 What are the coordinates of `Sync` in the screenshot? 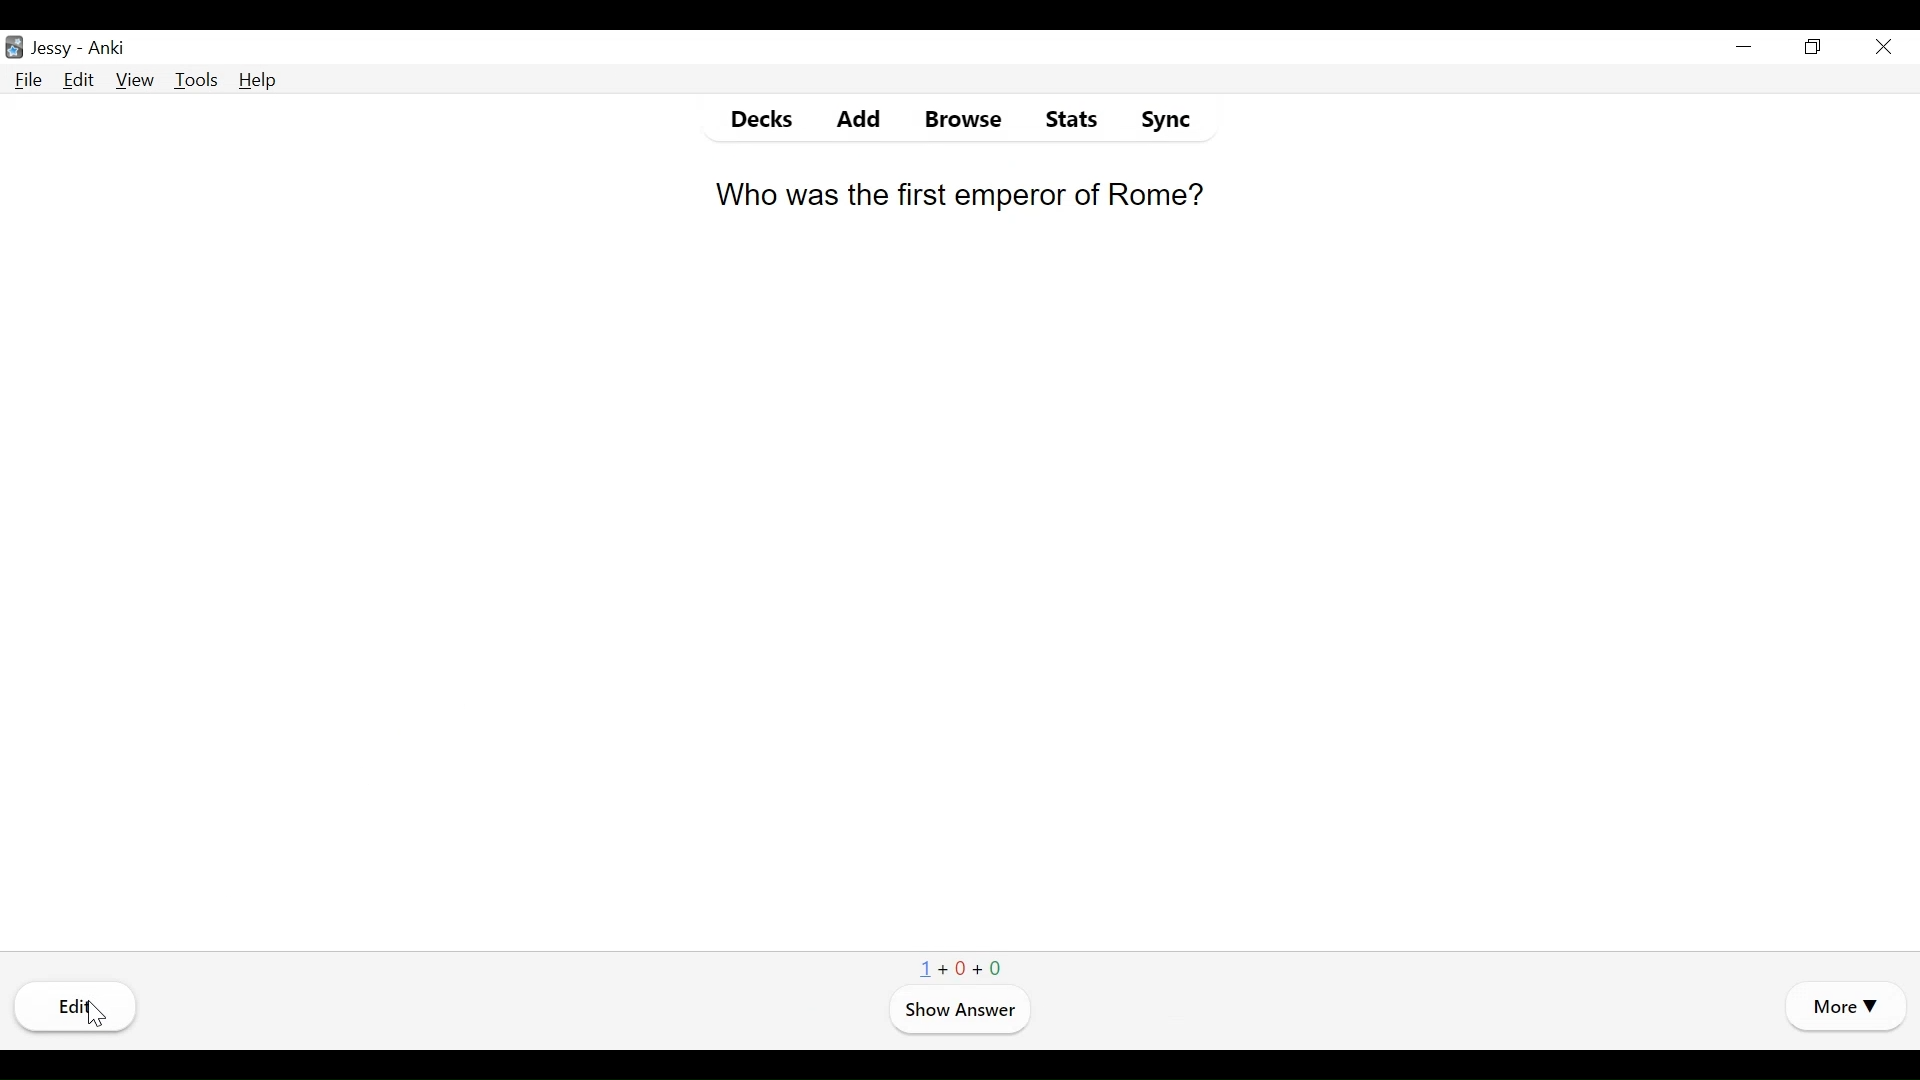 It's located at (1160, 119).